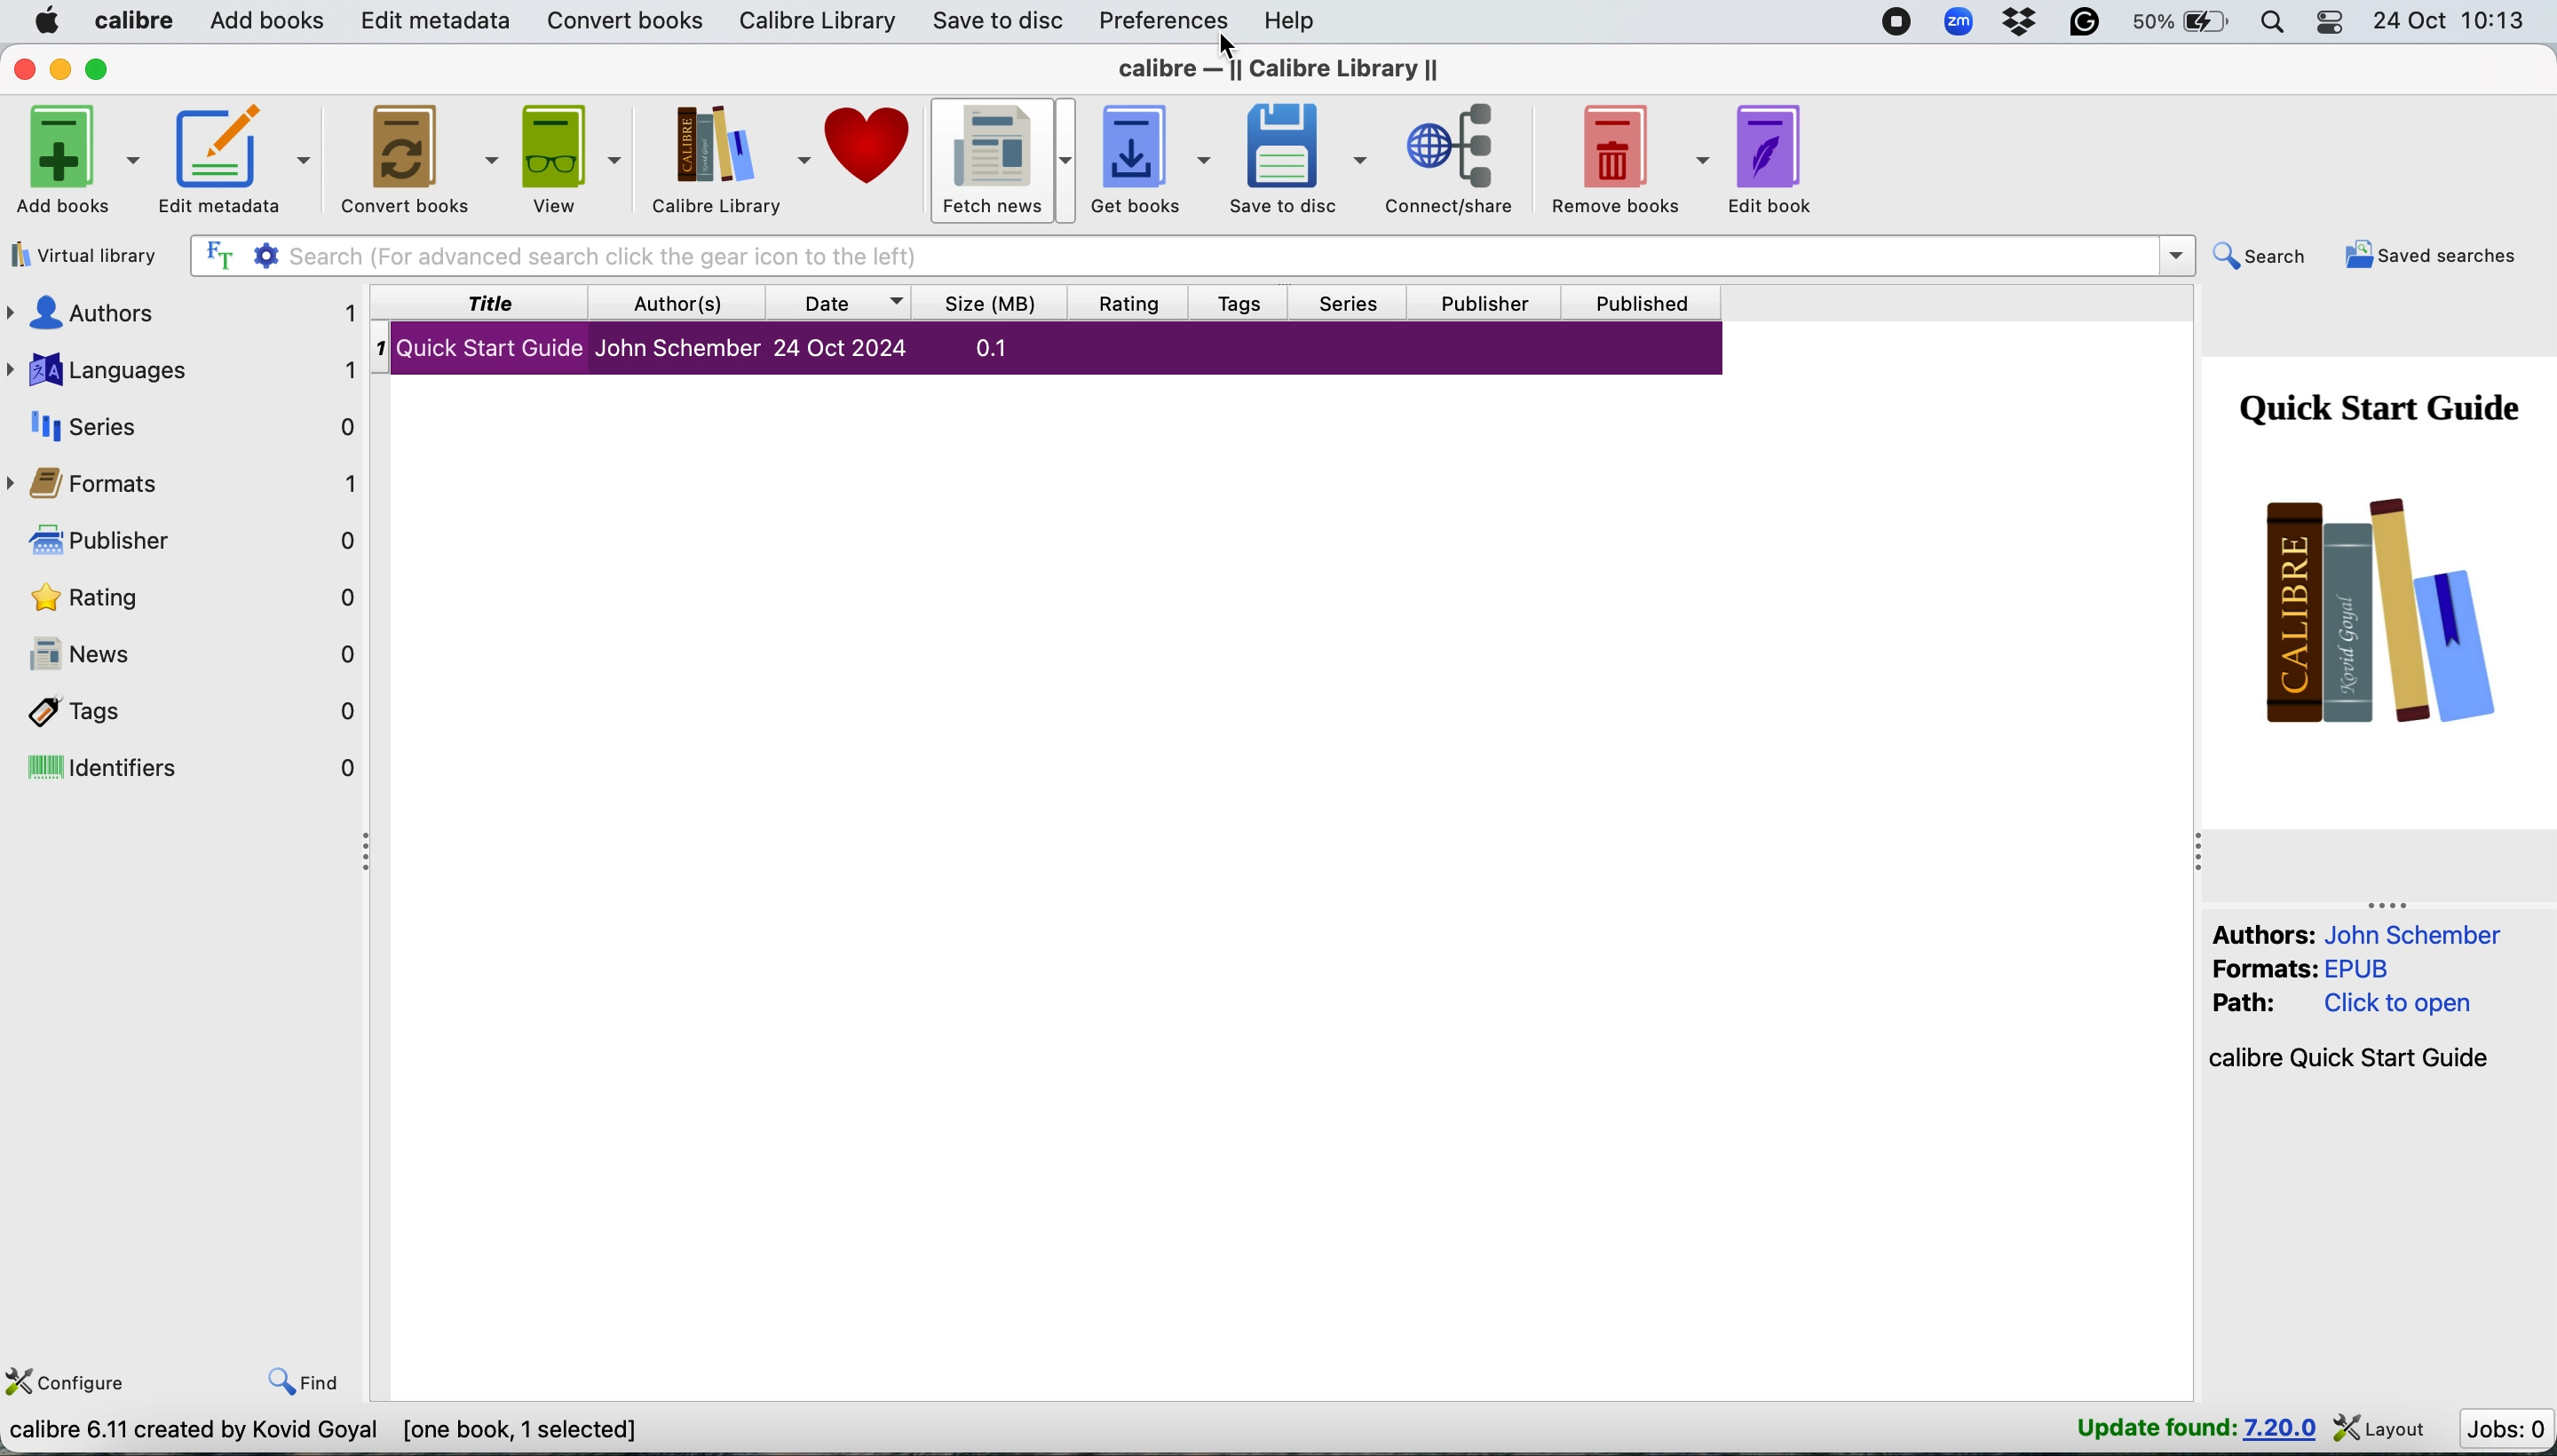 Image resolution: width=2557 pixels, height=1456 pixels. I want to click on author, so click(688, 303).